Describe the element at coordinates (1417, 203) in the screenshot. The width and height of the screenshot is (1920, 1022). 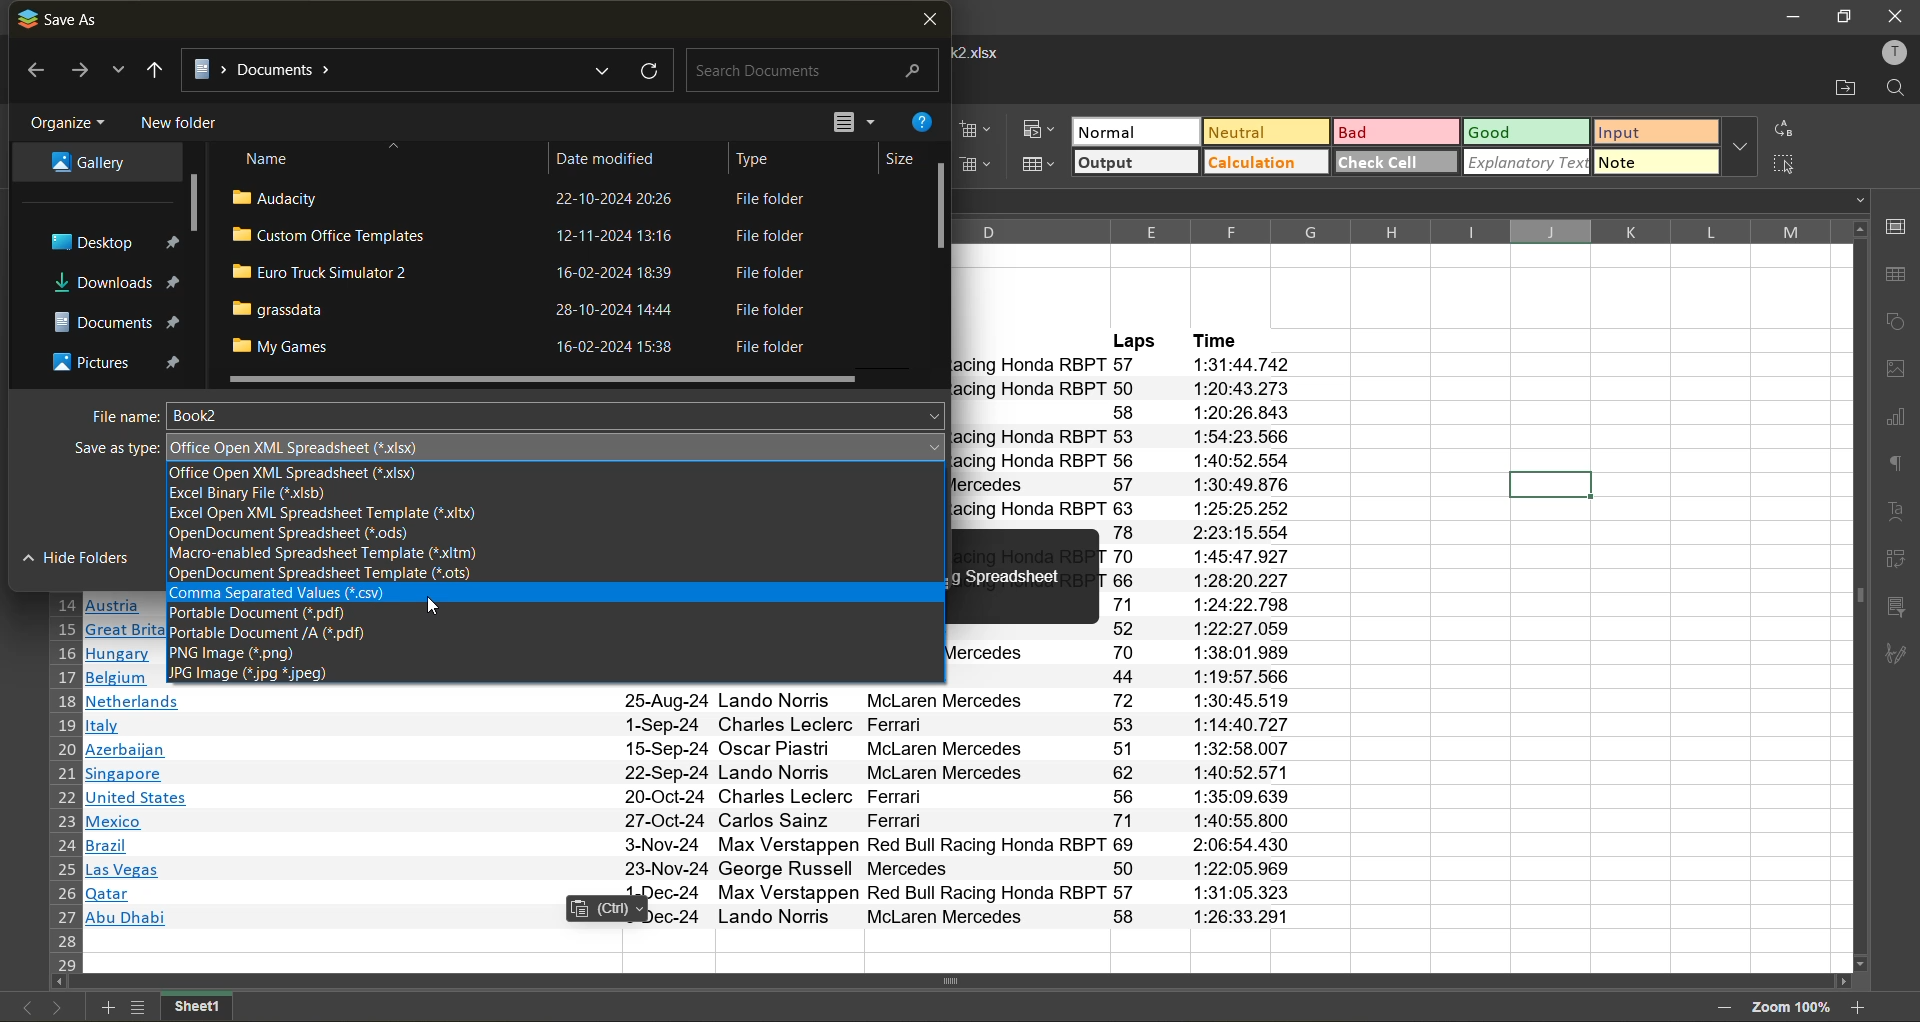
I see `formula bar` at that location.